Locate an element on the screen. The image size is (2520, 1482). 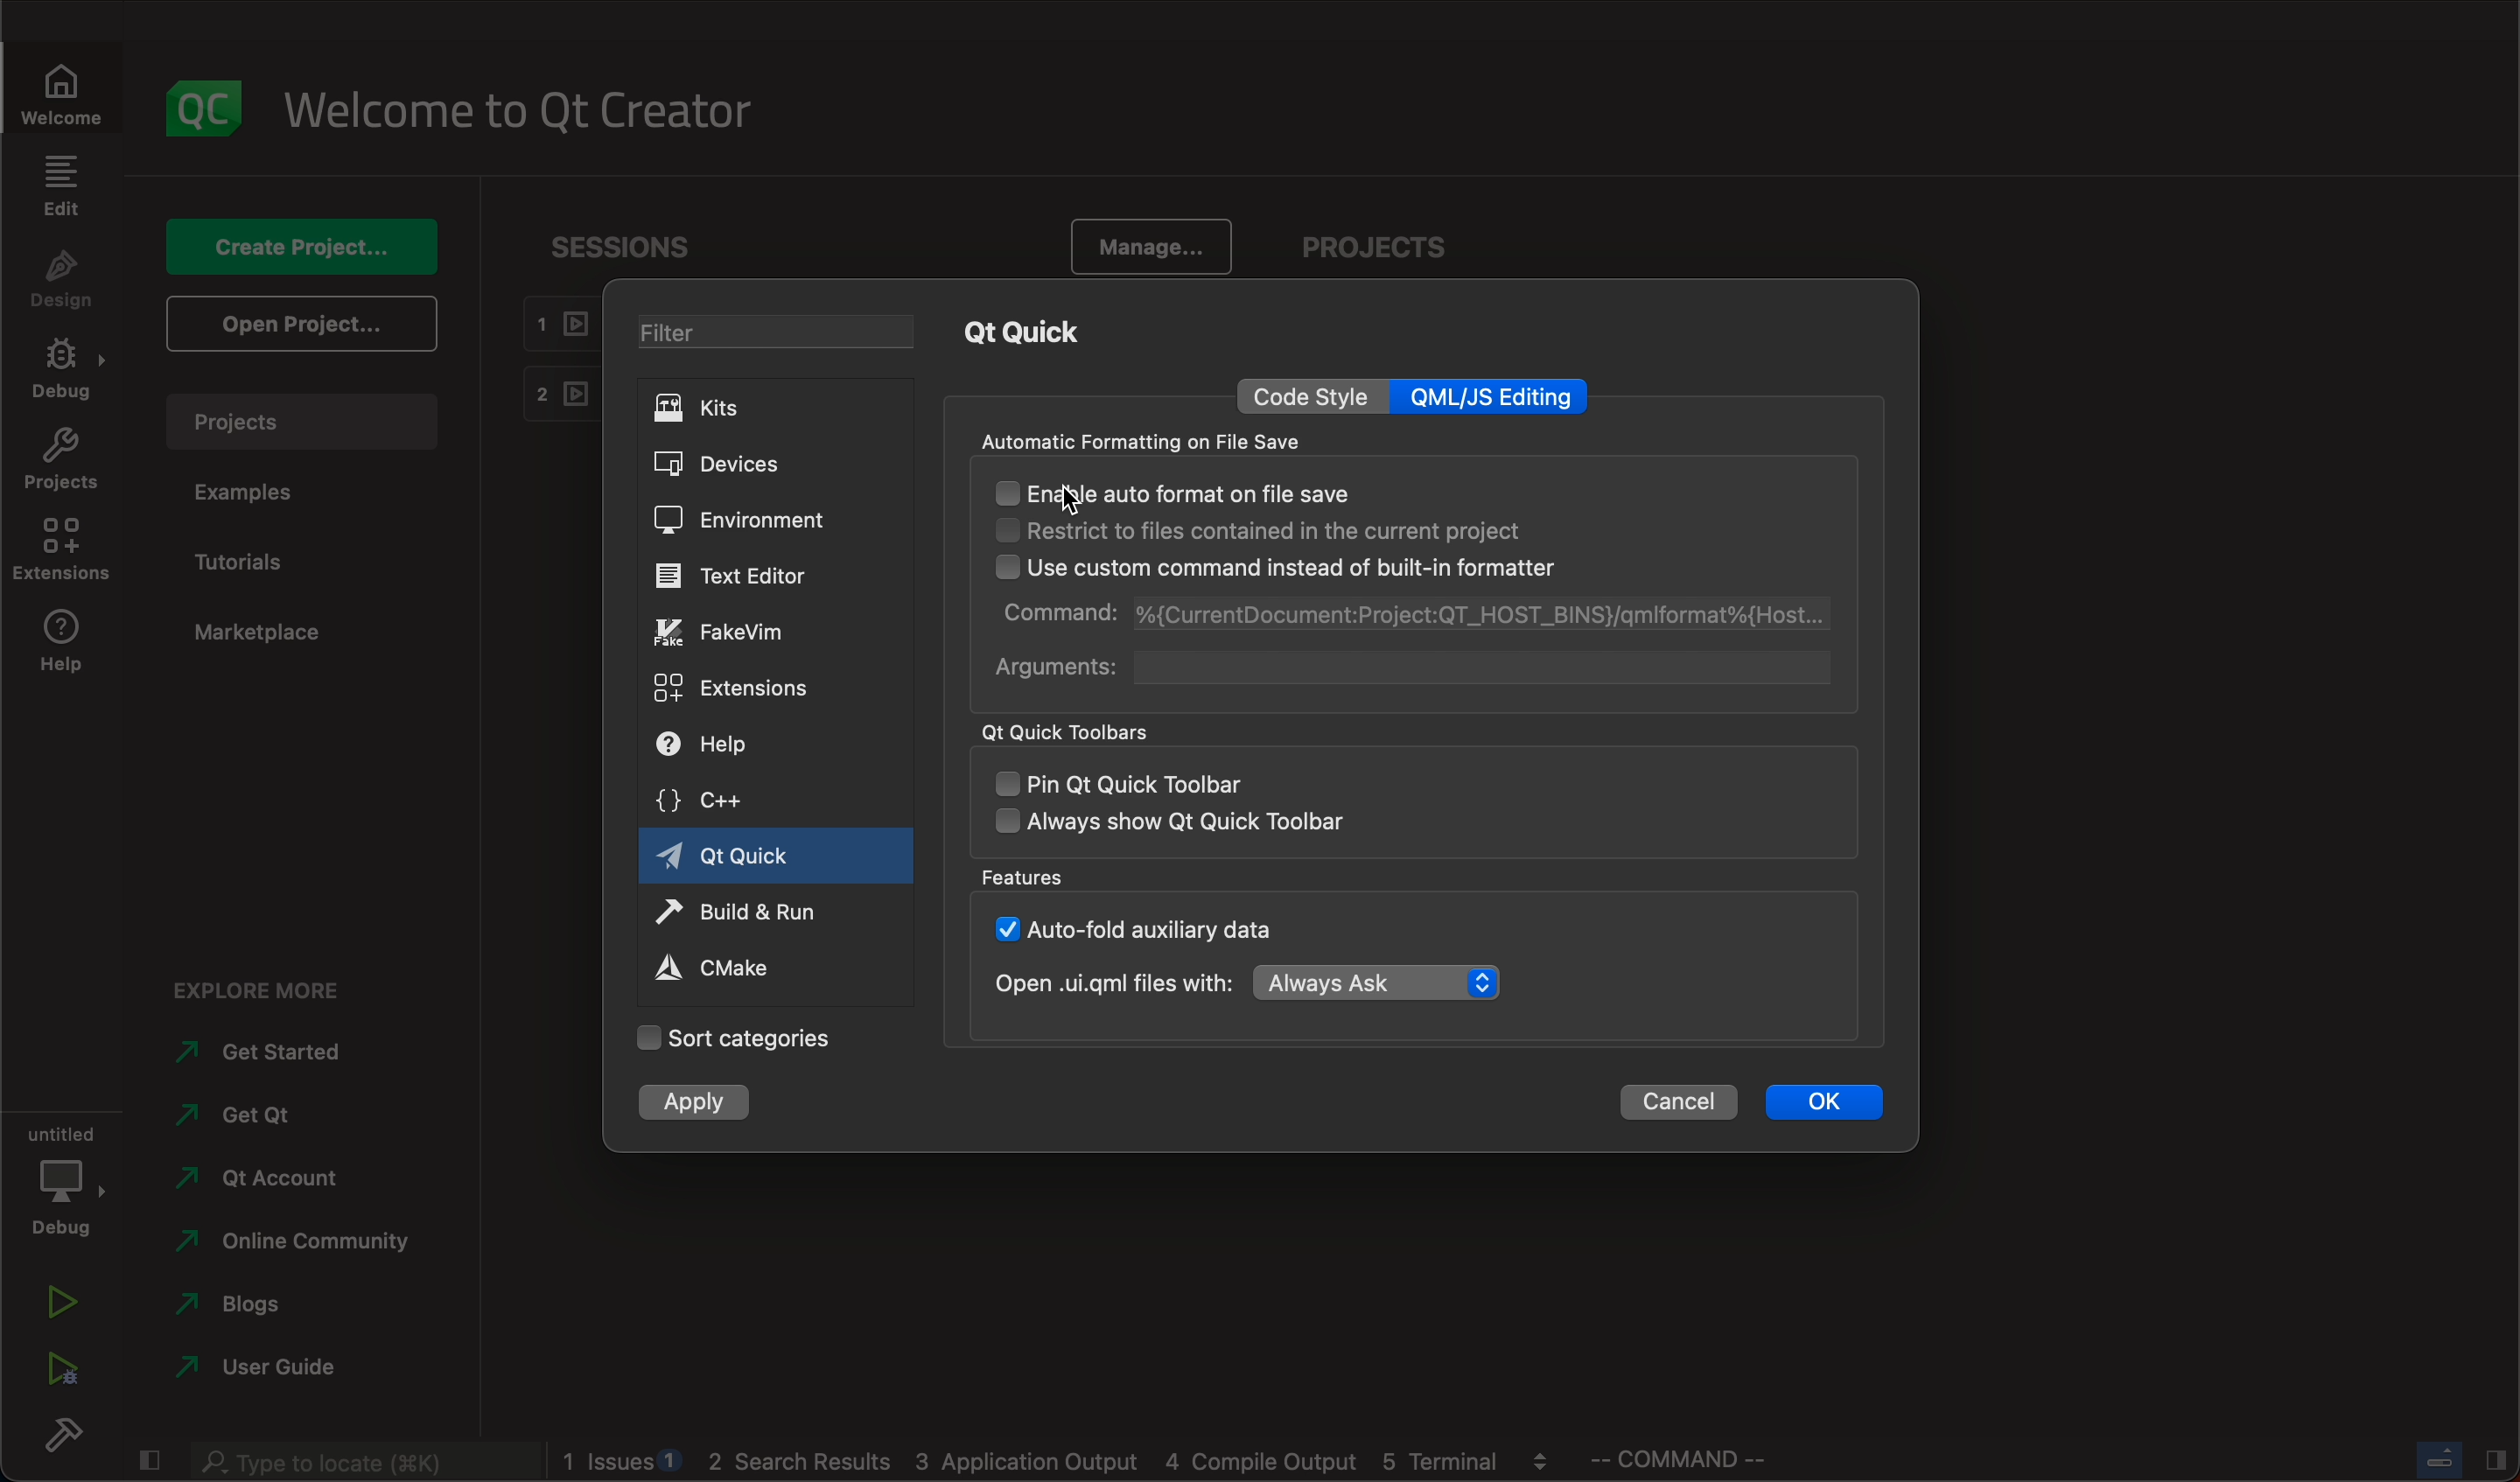
open is located at coordinates (300, 325).